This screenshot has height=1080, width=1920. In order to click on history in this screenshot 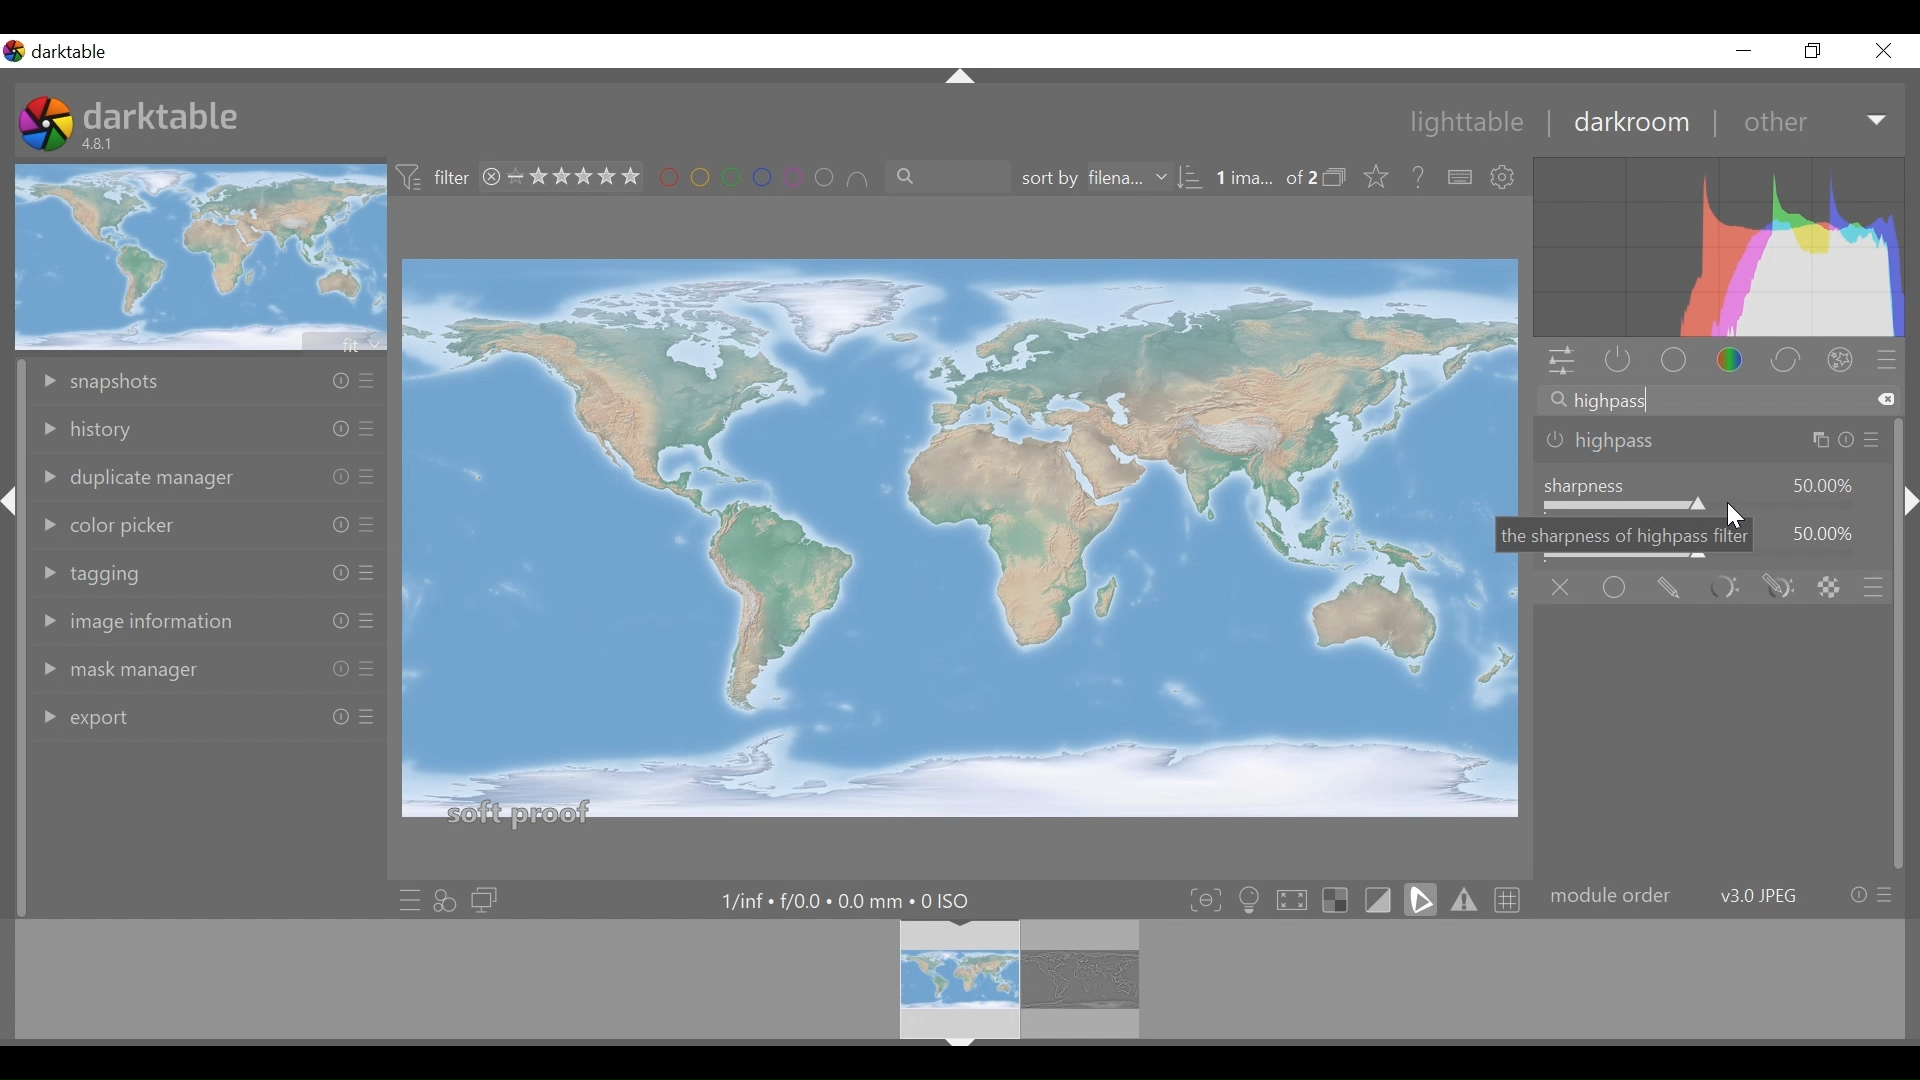, I will do `click(207, 430)`.